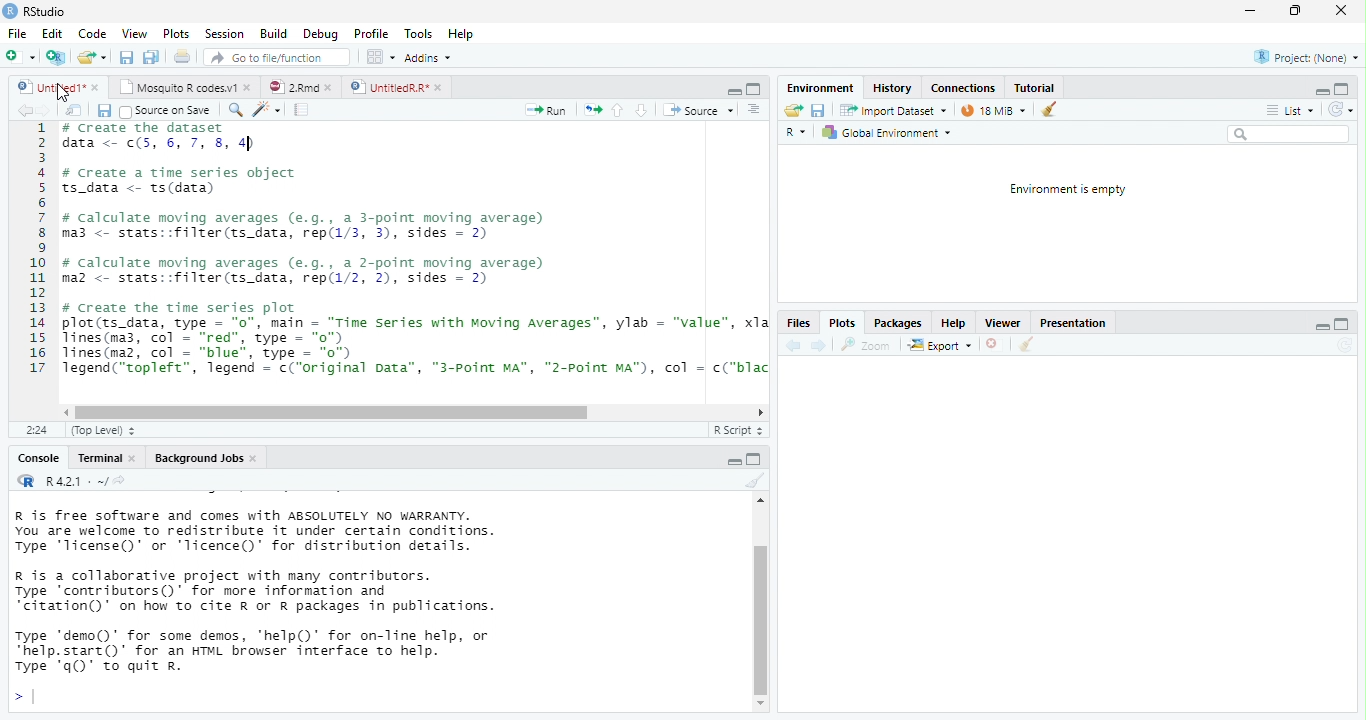 The width and height of the screenshot is (1366, 720). What do you see at coordinates (951, 323) in the screenshot?
I see `Help` at bounding box center [951, 323].